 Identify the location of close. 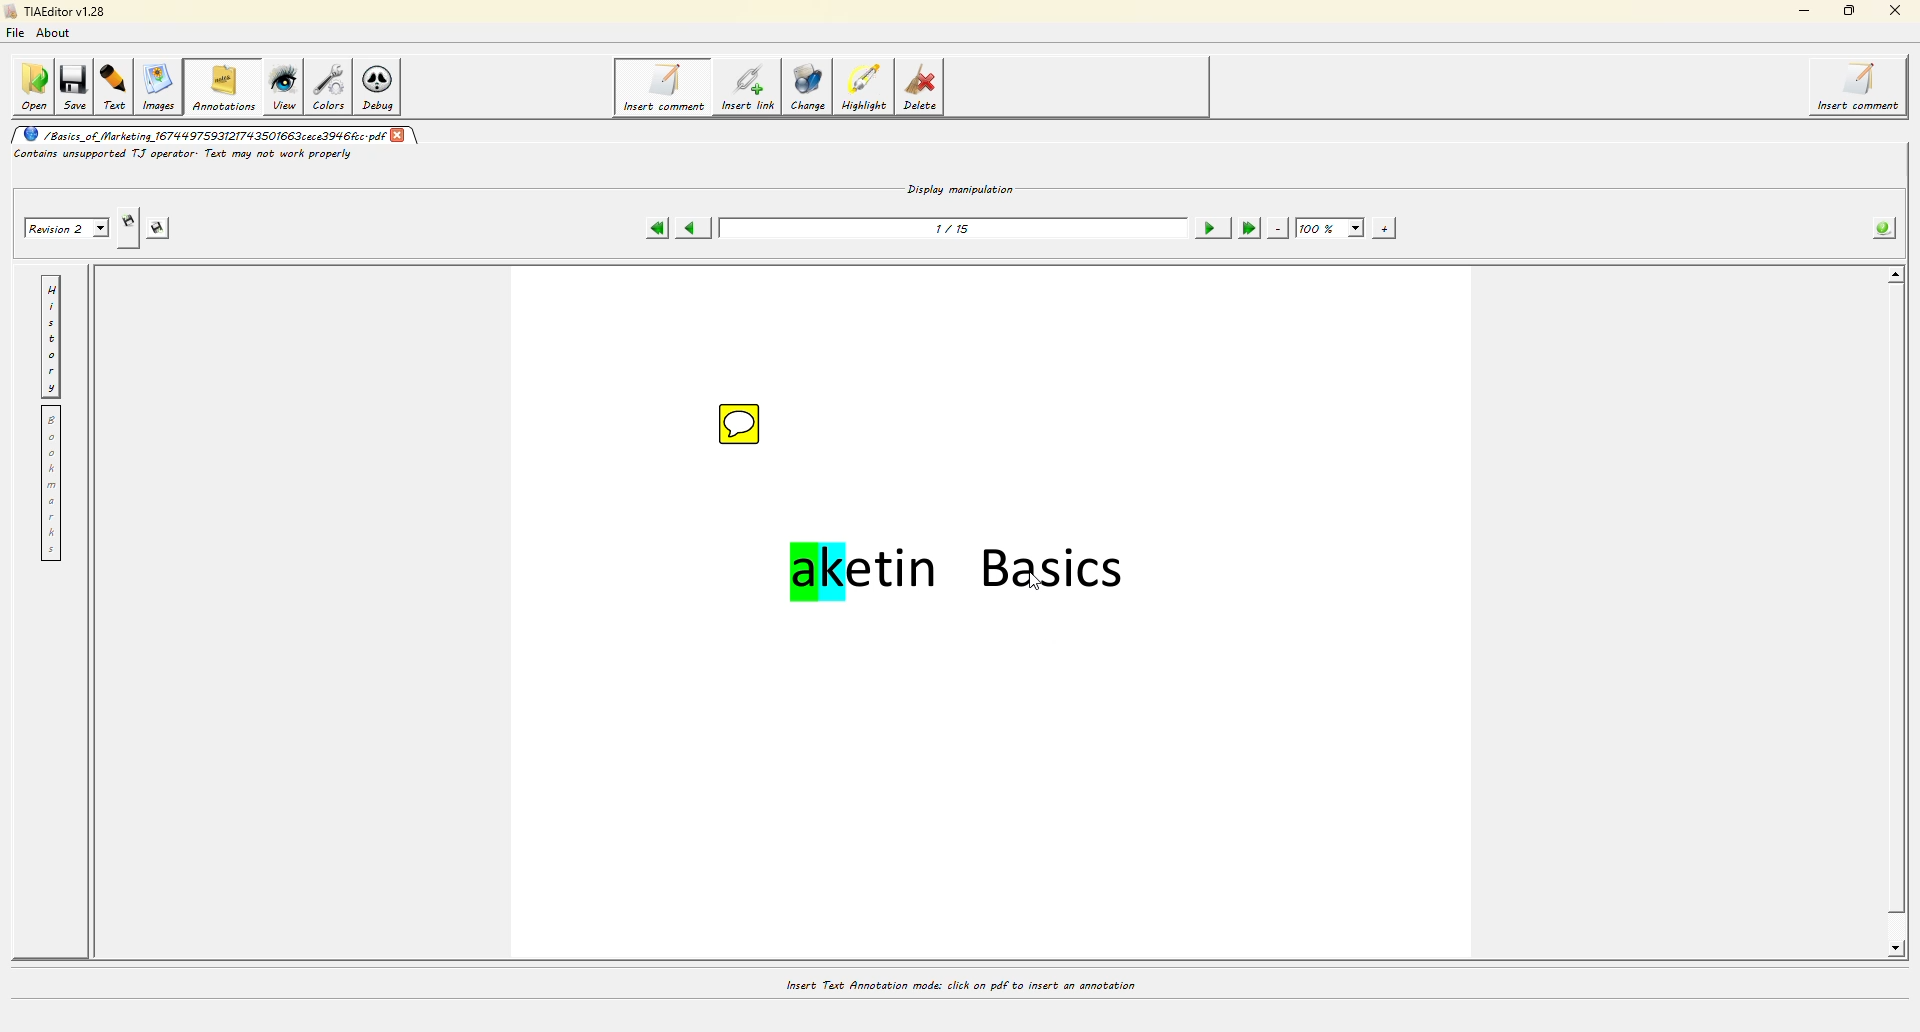
(398, 133).